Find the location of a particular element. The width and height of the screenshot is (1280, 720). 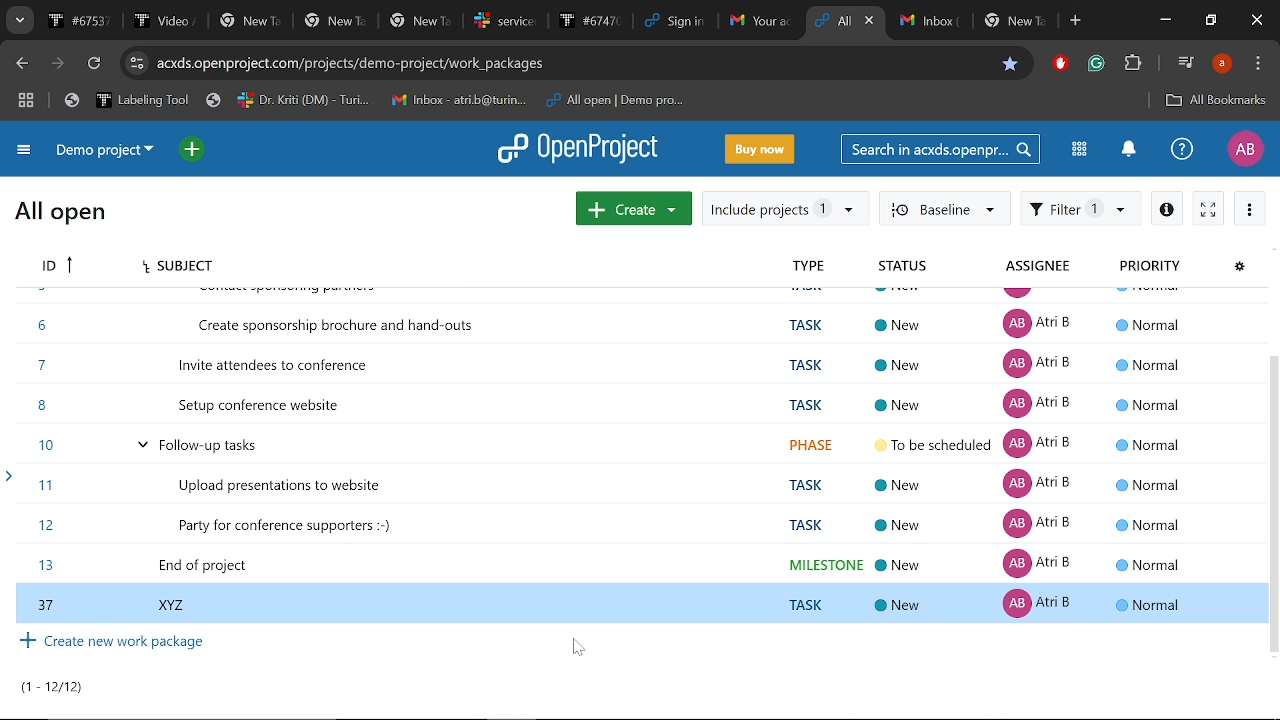

Cite info is located at coordinates (139, 64).